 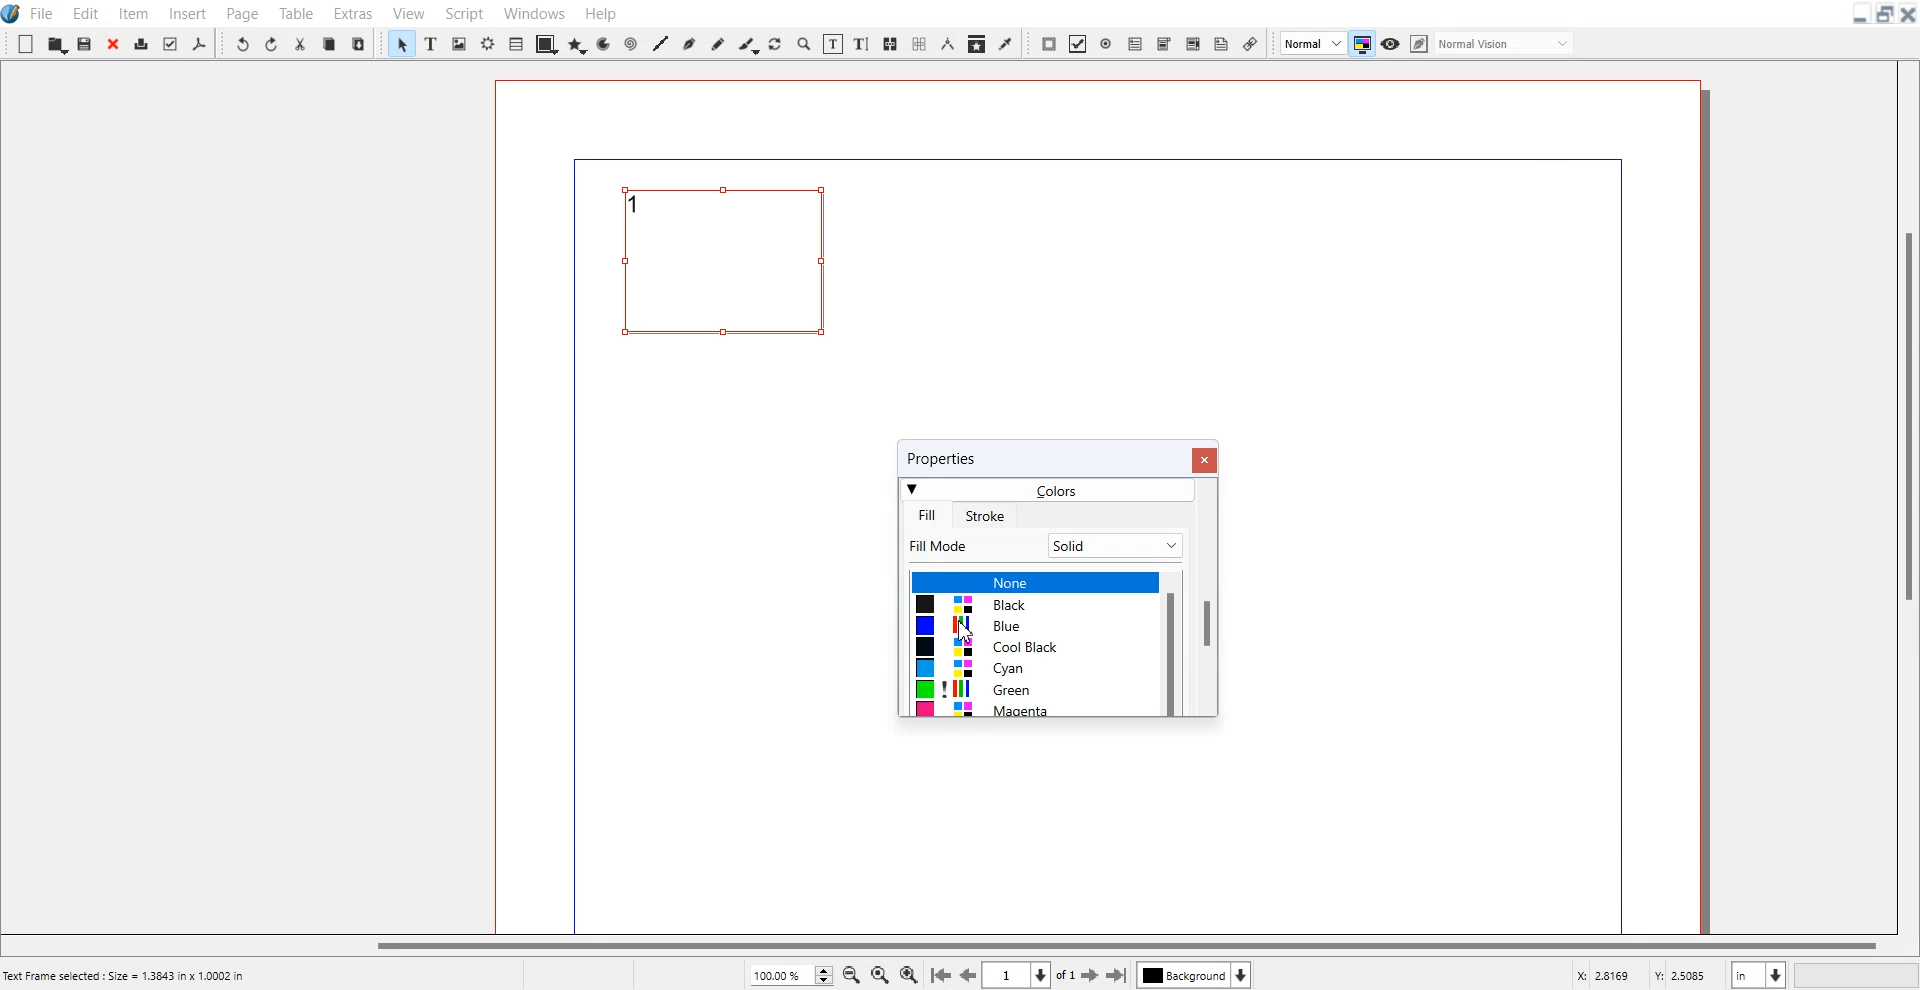 What do you see at coordinates (984, 516) in the screenshot?
I see `Stroke` at bounding box center [984, 516].